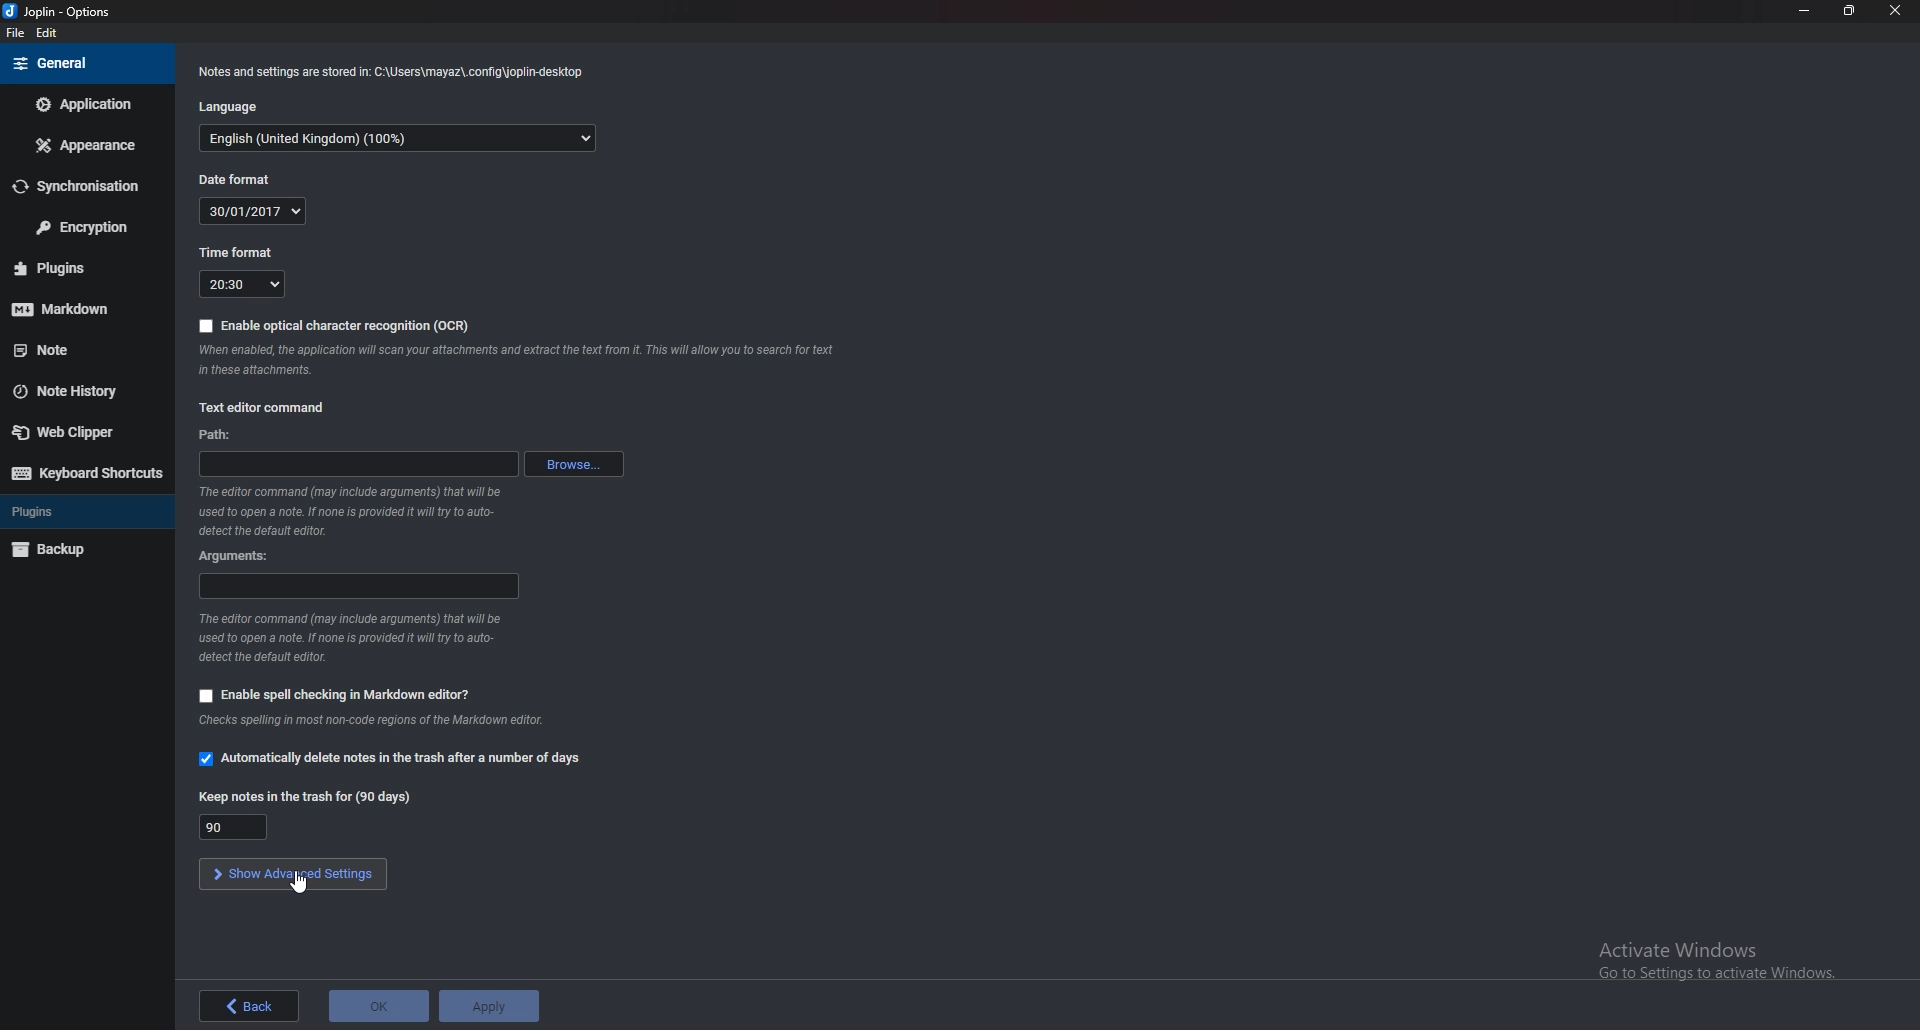  What do you see at coordinates (355, 511) in the screenshot?
I see `Info` at bounding box center [355, 511].